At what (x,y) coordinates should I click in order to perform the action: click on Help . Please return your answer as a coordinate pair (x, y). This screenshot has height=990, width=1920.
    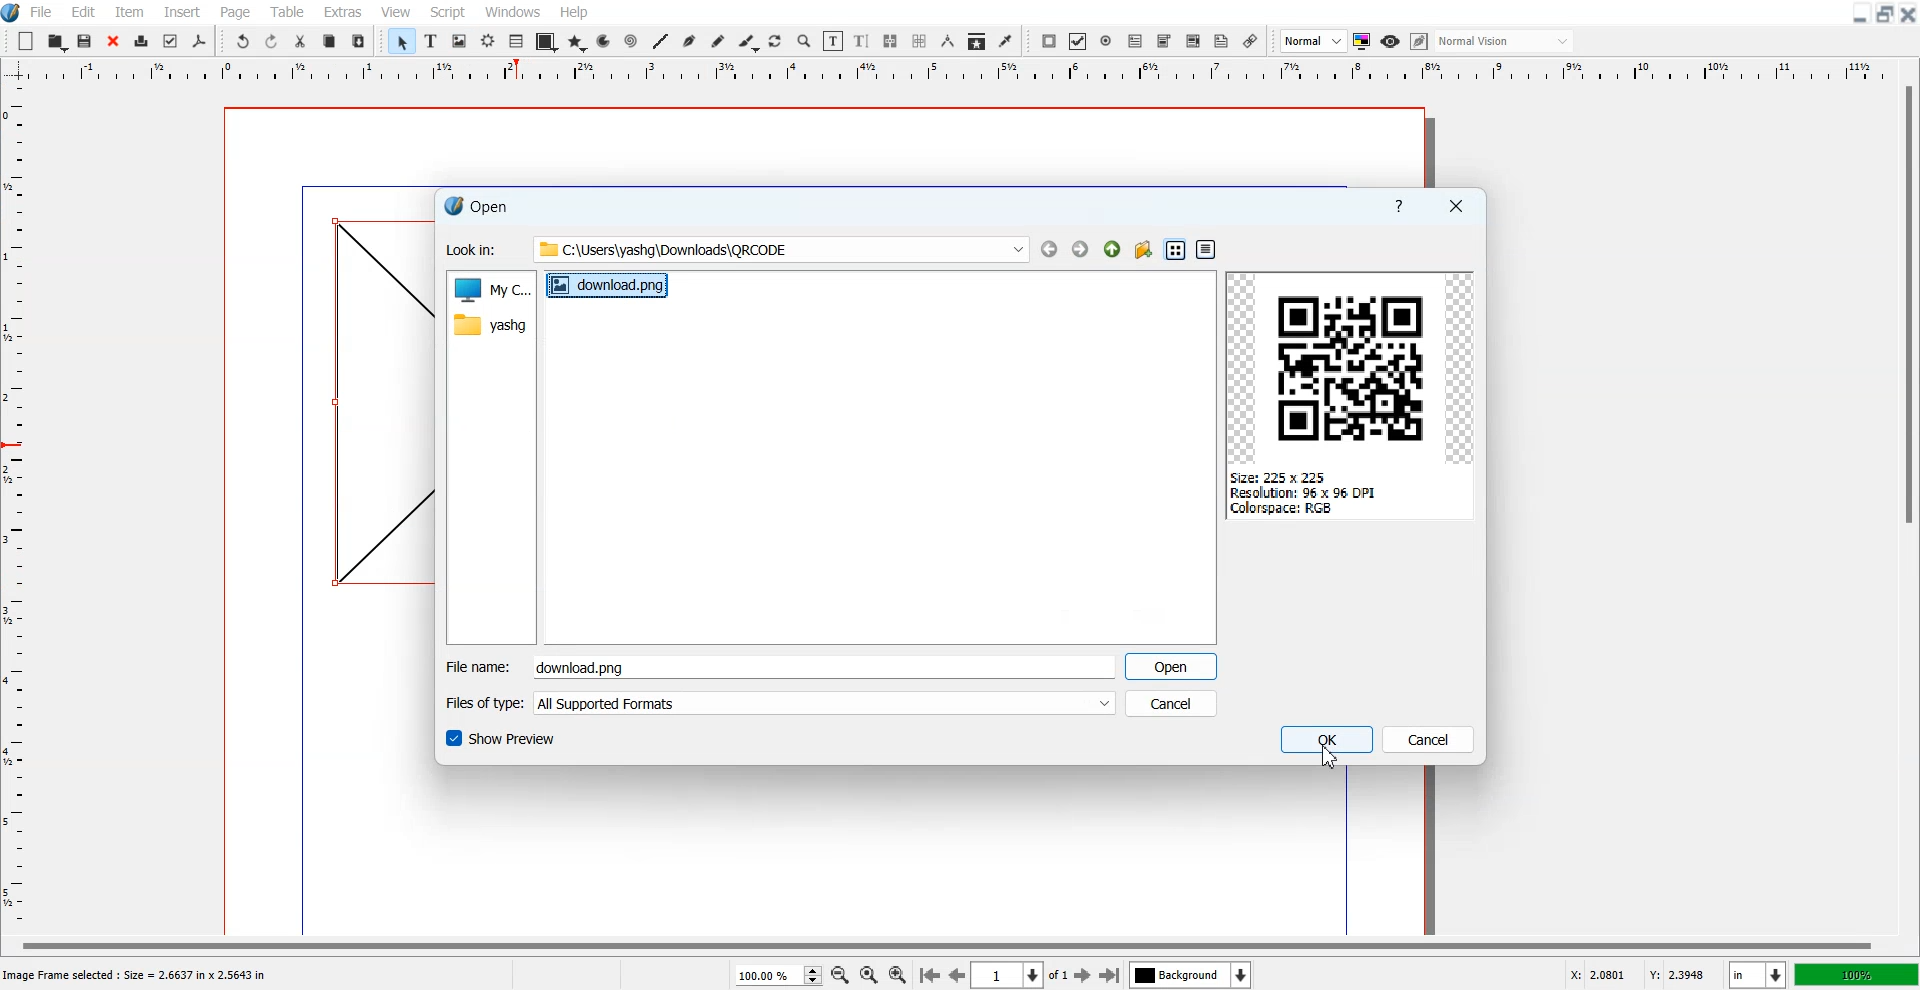
    Looking at the image, I should click on (1400, 206).